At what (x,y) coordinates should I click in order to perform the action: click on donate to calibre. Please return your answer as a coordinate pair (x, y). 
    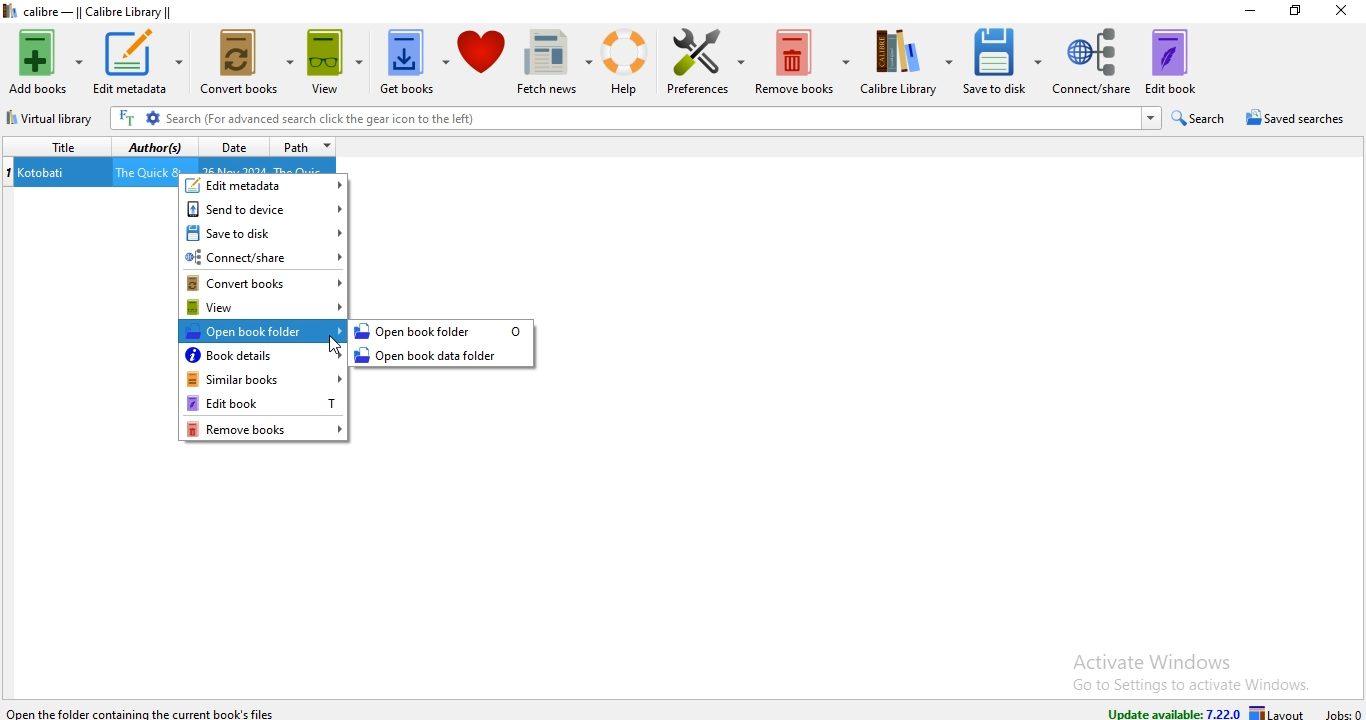
    Looking at the image, I should click on (481, 61).